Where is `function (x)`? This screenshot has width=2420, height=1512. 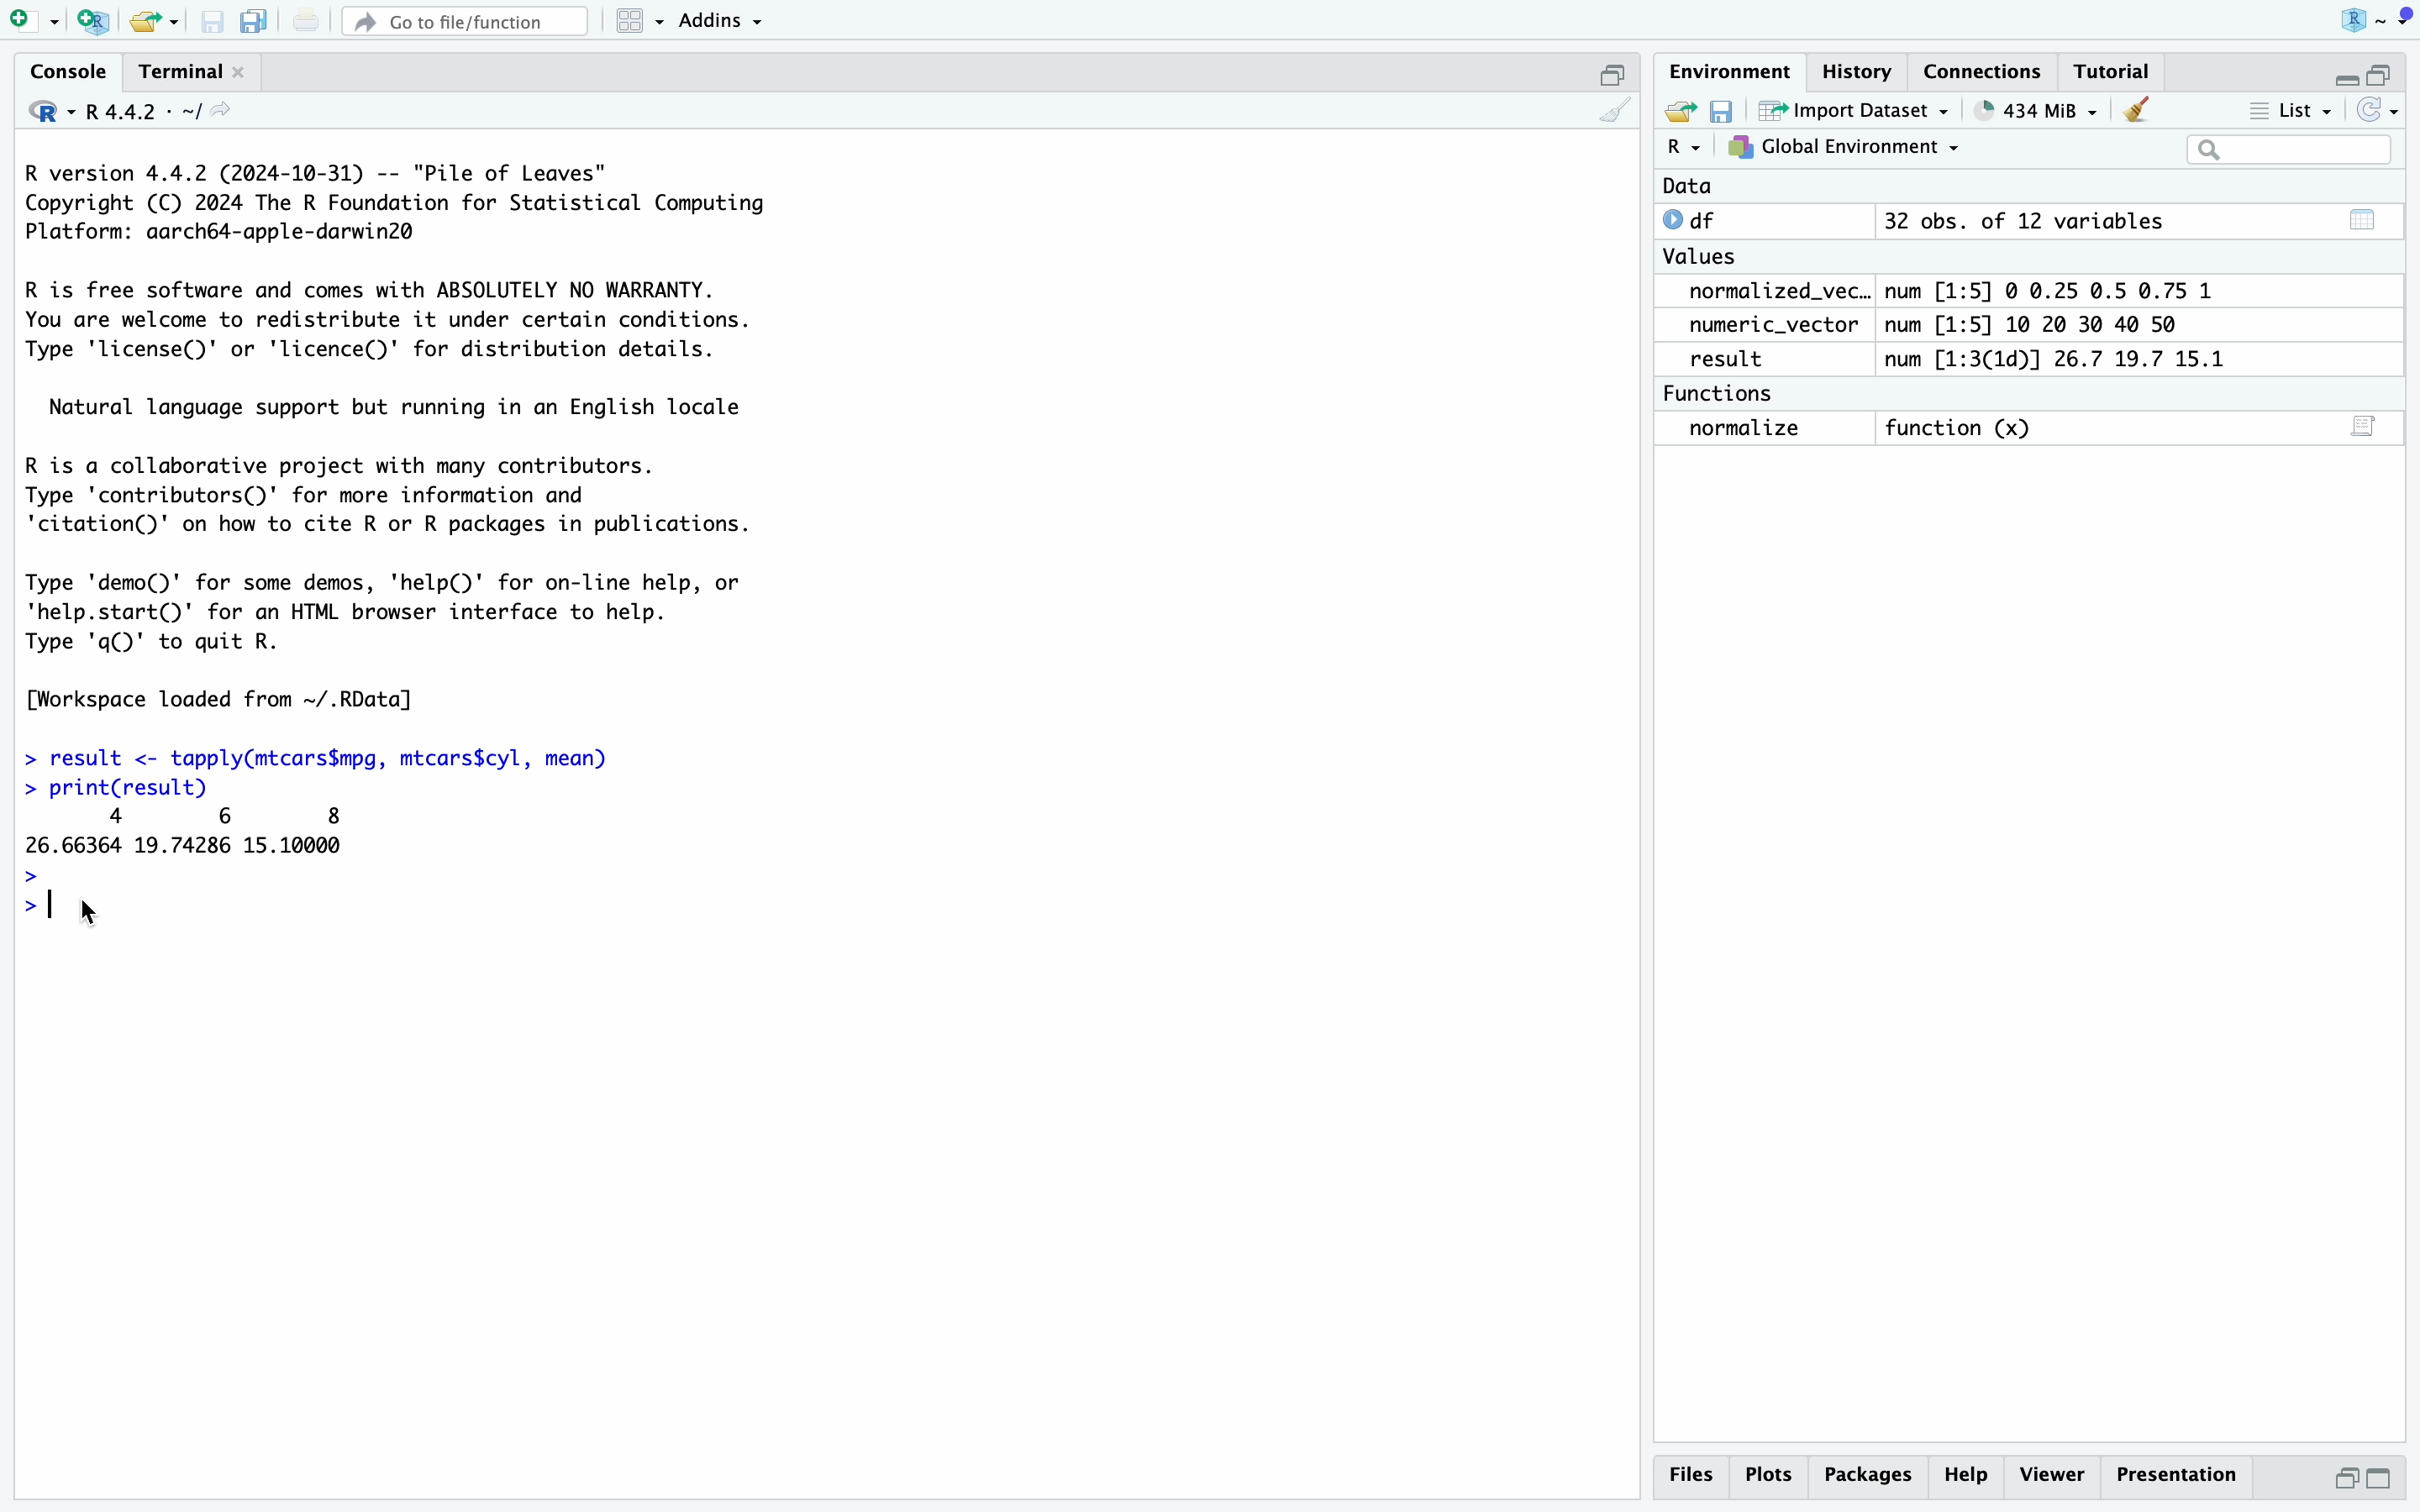
function (x) is located at coordinates (1964, 428).